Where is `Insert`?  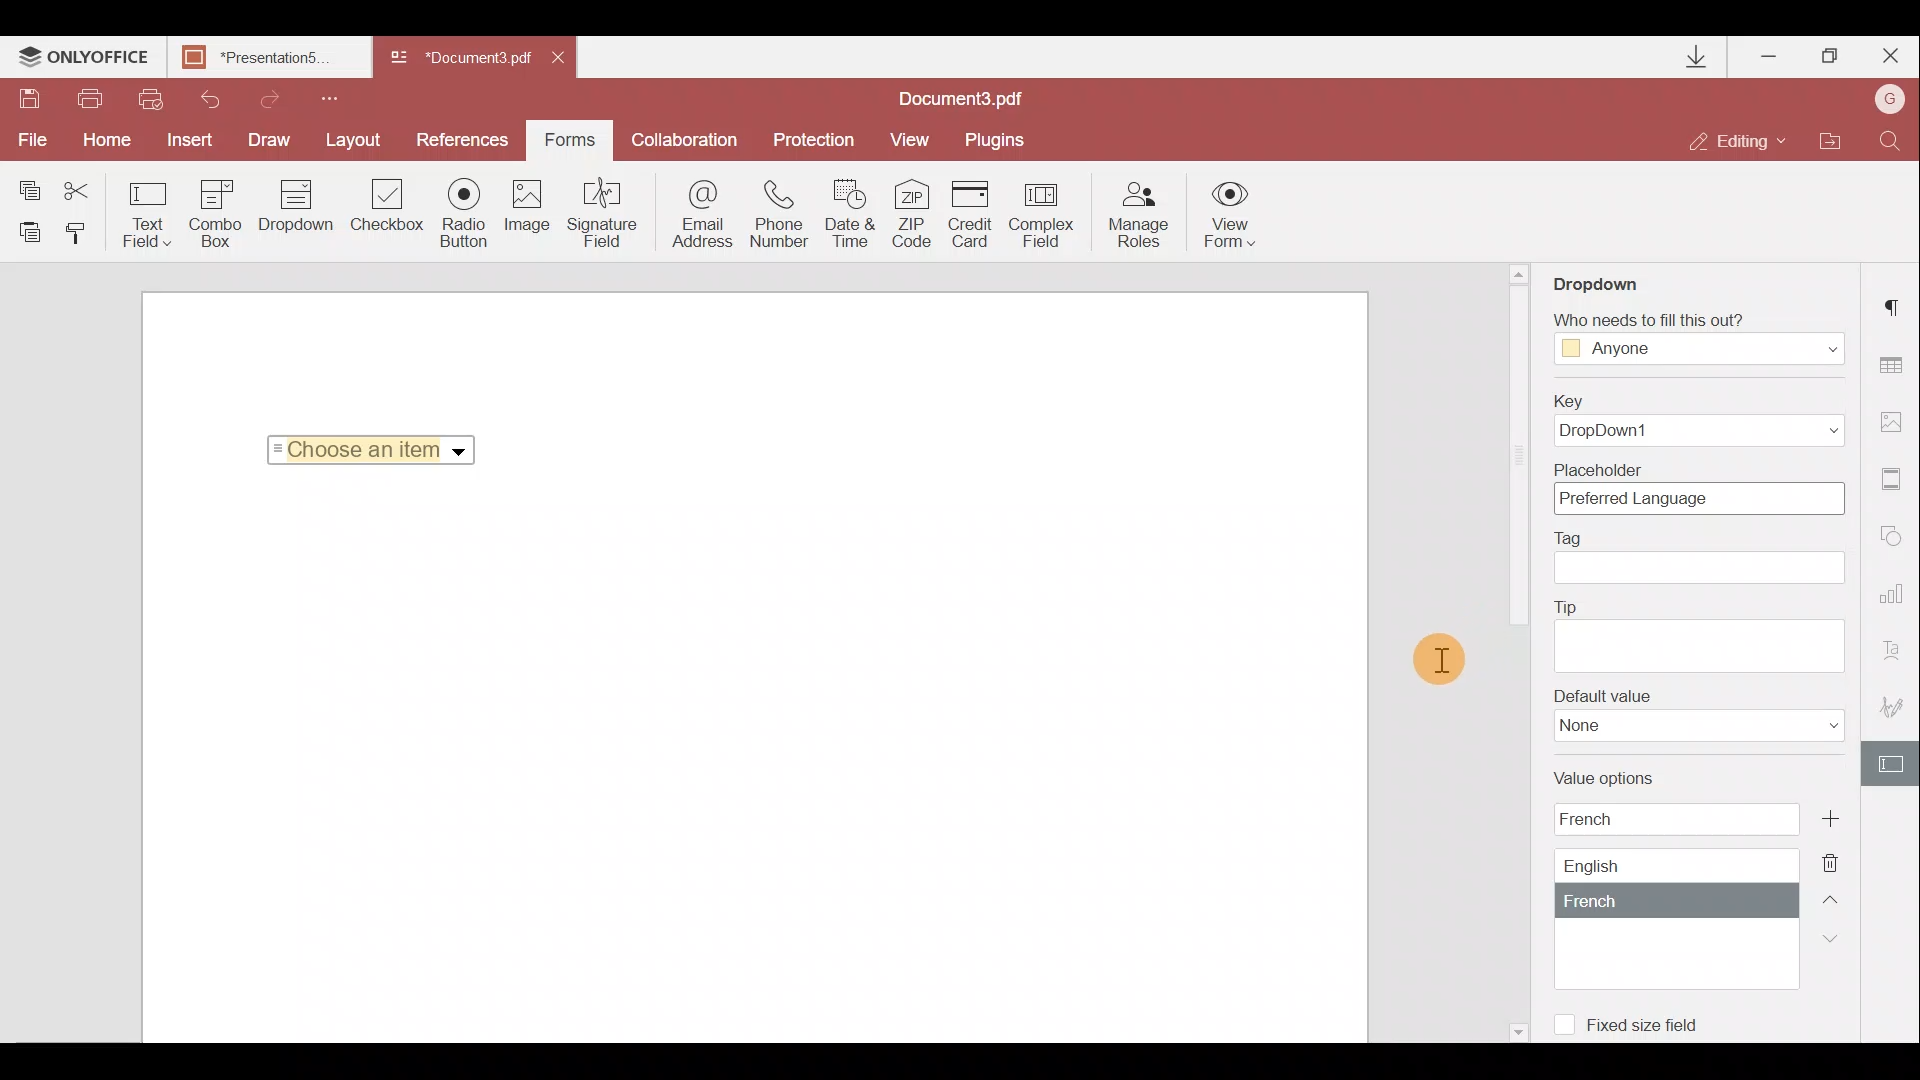
Insert is located at coordinates (185, 136).